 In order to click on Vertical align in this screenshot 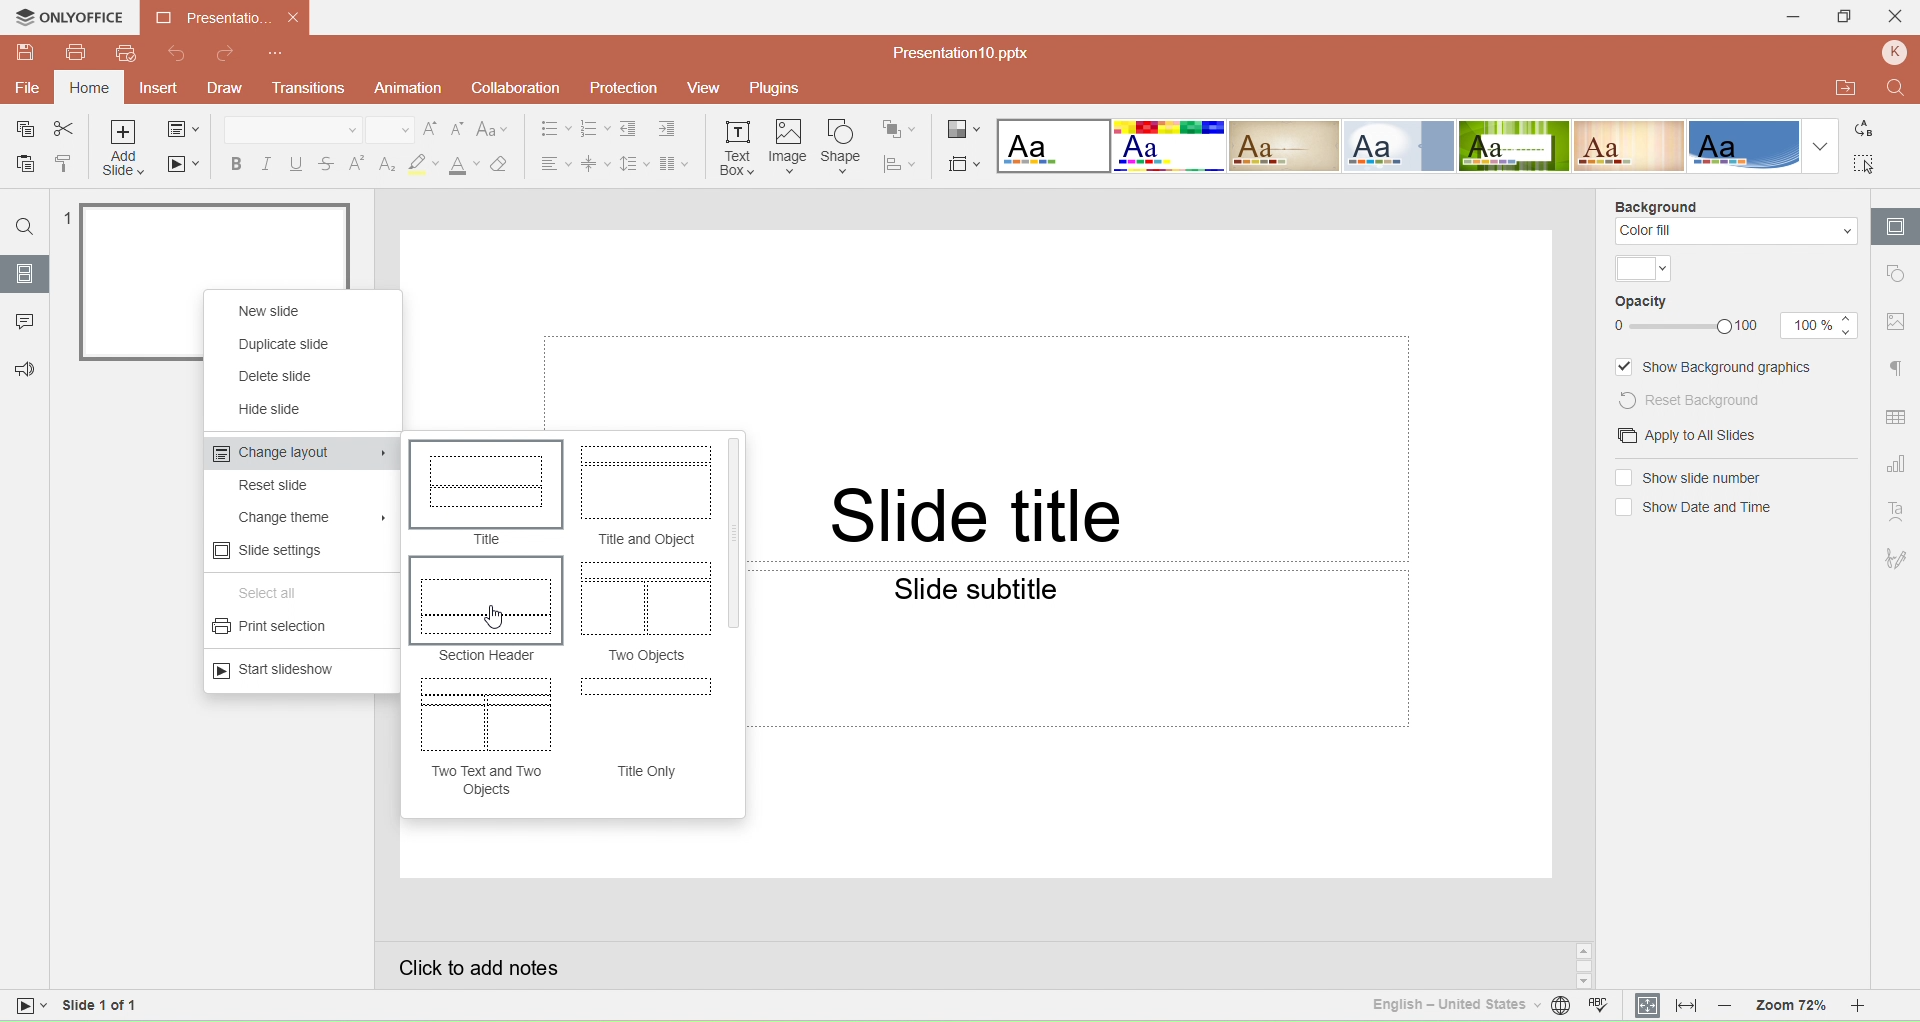, I will do `click(595, 163)`.